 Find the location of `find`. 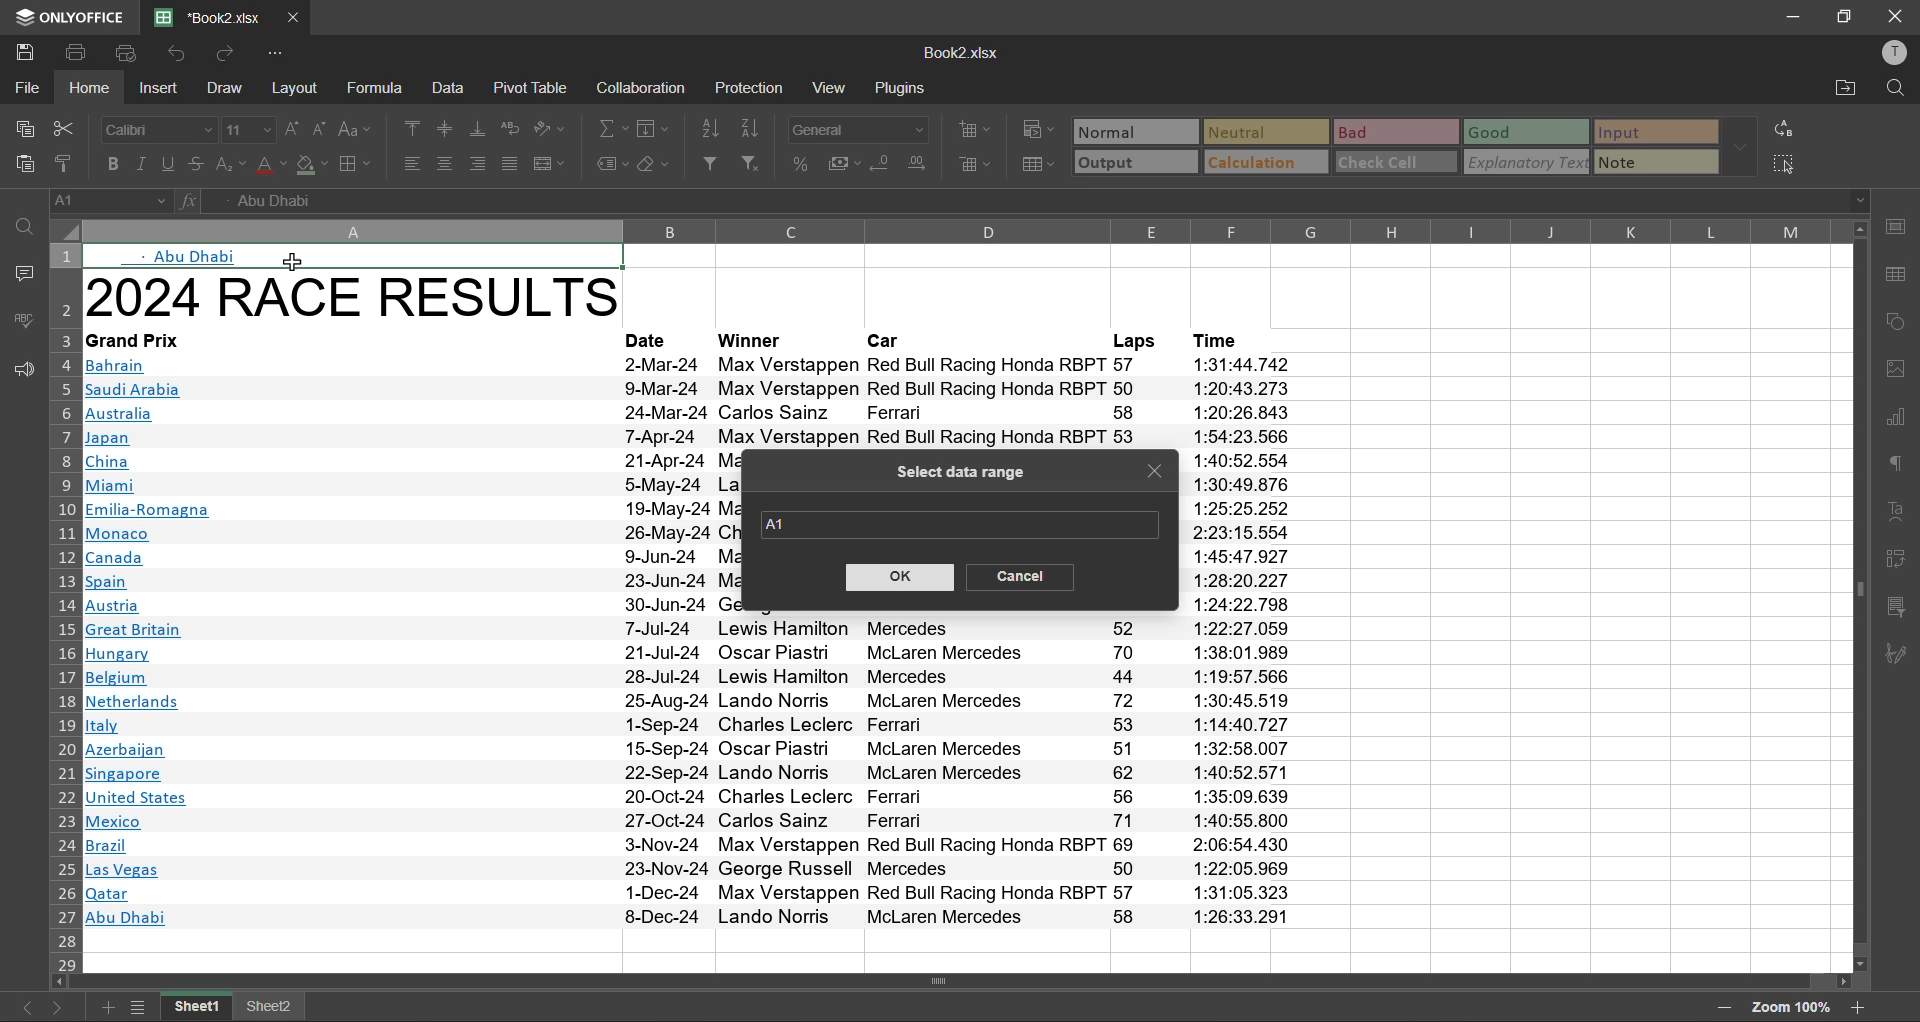

find is located at coordinates (30, 231).